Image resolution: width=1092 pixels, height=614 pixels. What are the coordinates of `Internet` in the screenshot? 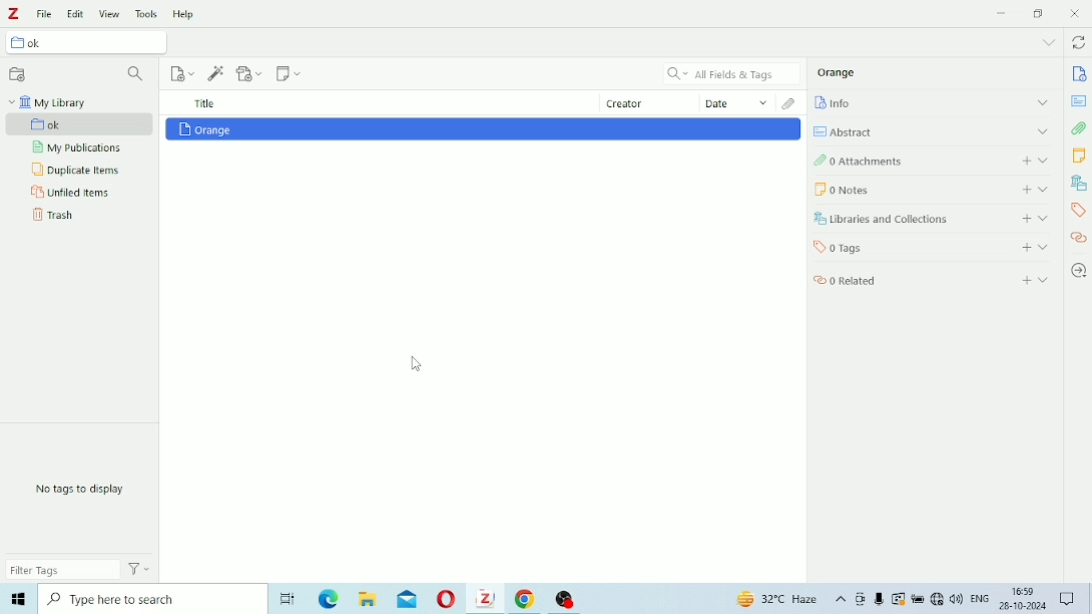 It's located at (937, 600).